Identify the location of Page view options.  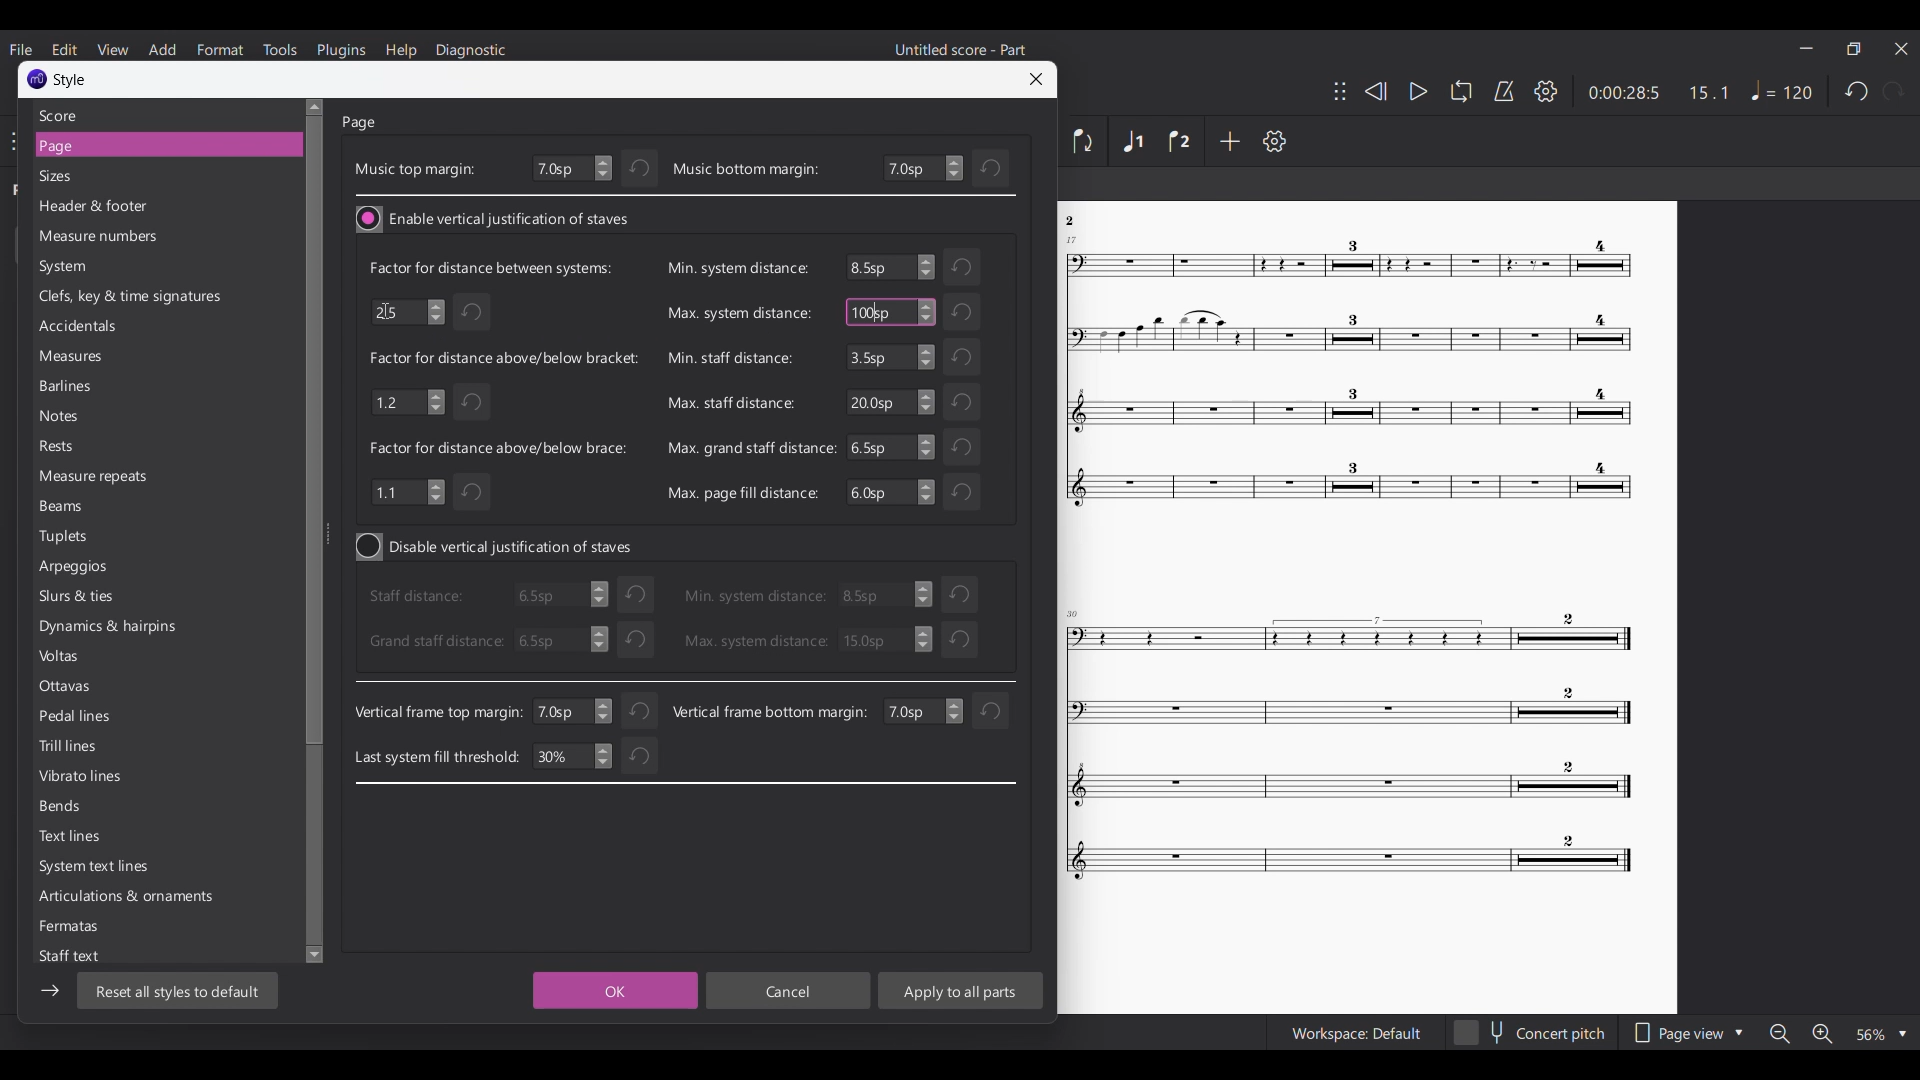
(1687, 1033).